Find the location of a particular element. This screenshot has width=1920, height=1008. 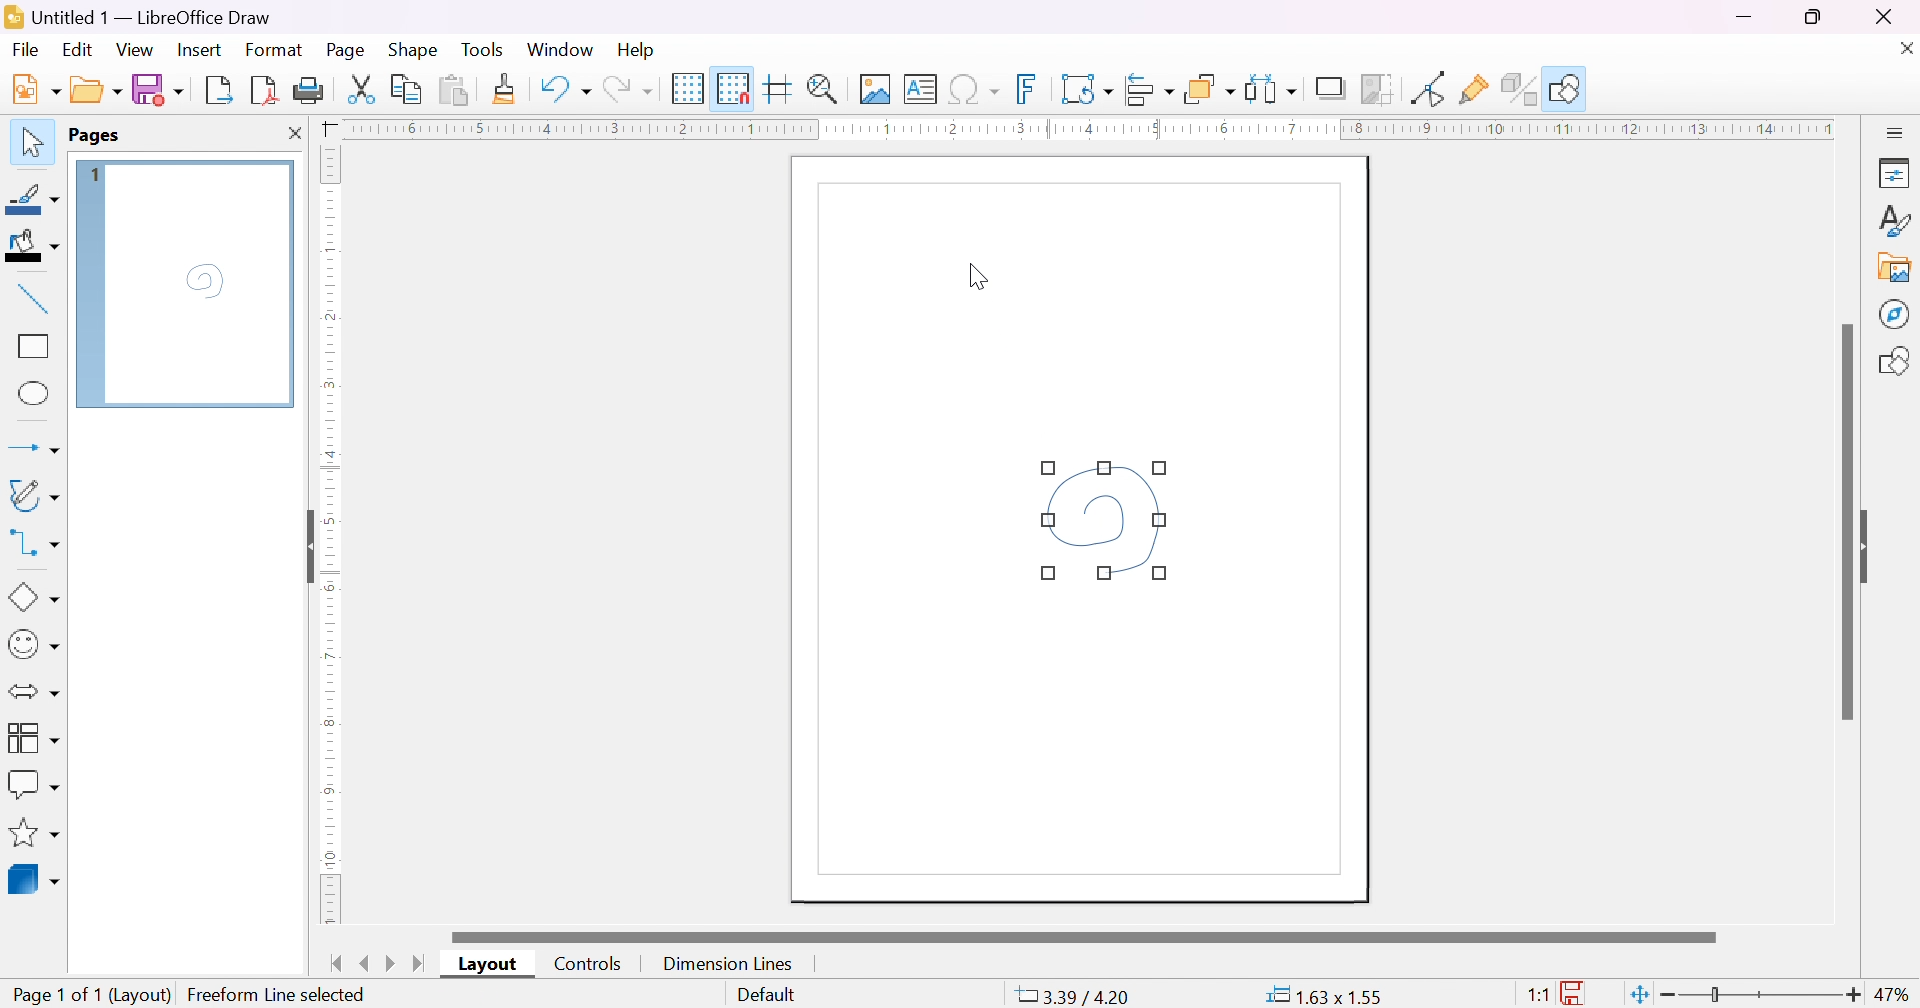

insert is located at coordinates (198, 49).